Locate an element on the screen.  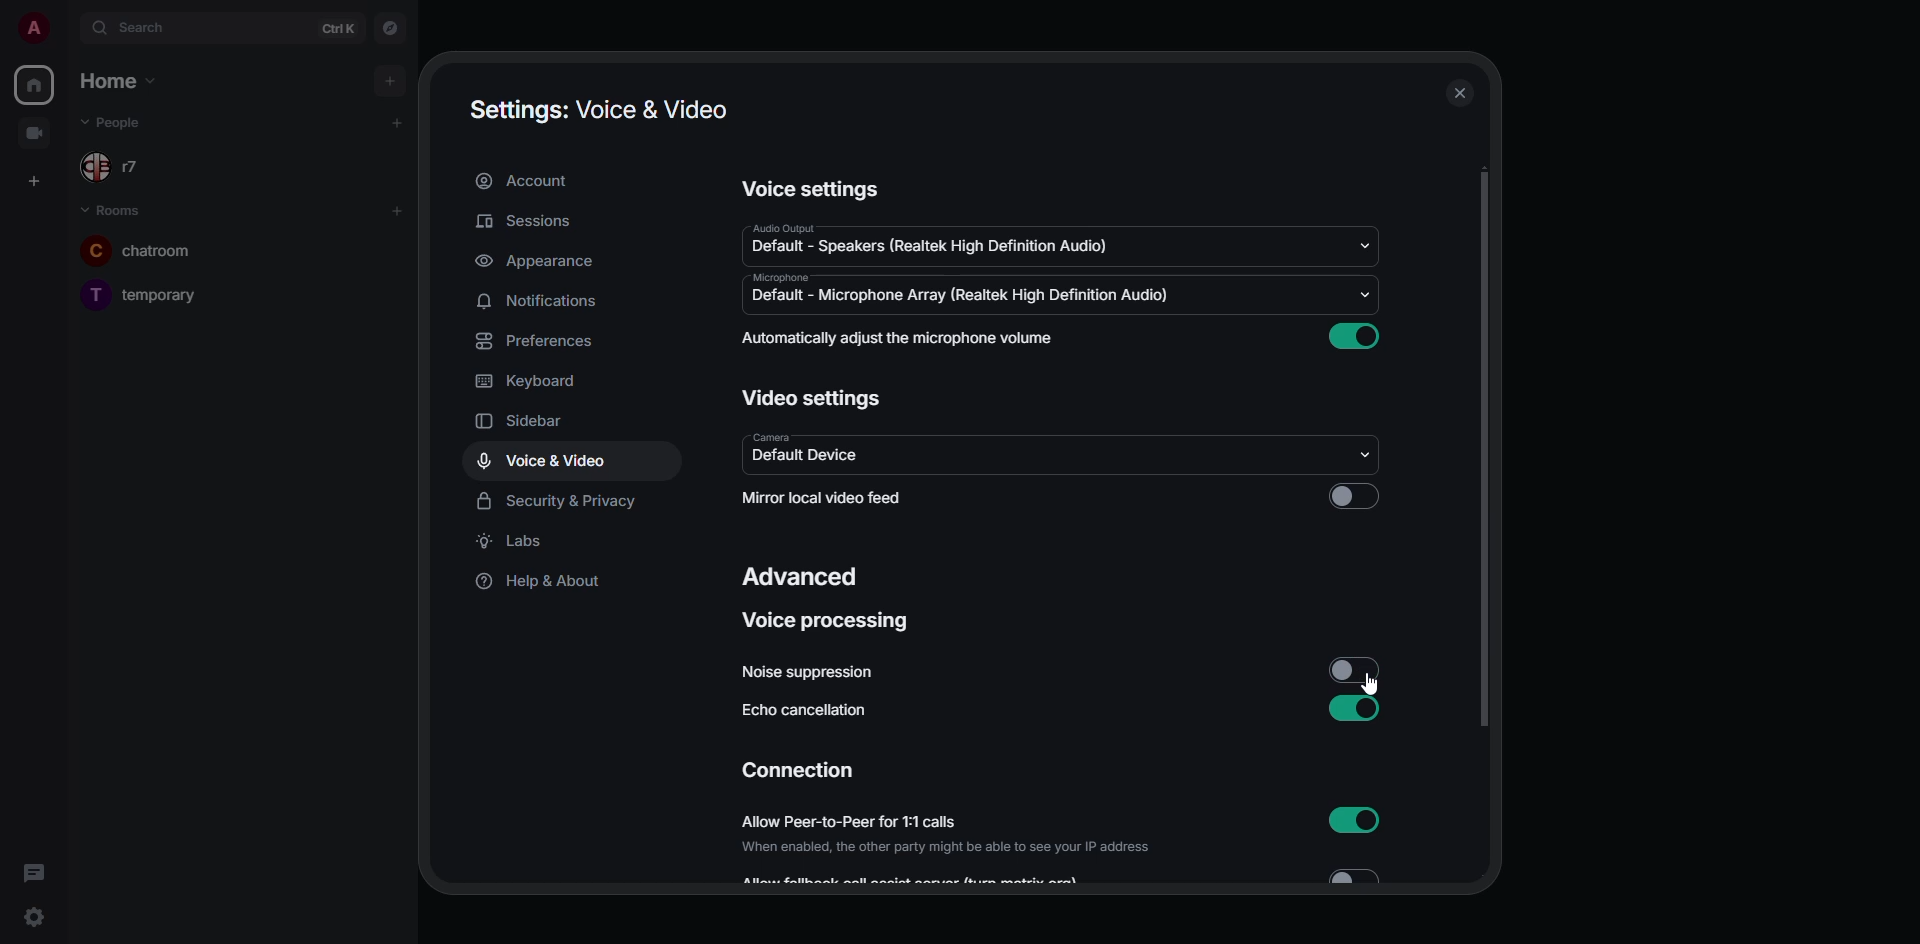
threads is located at coordinates (34, 871).